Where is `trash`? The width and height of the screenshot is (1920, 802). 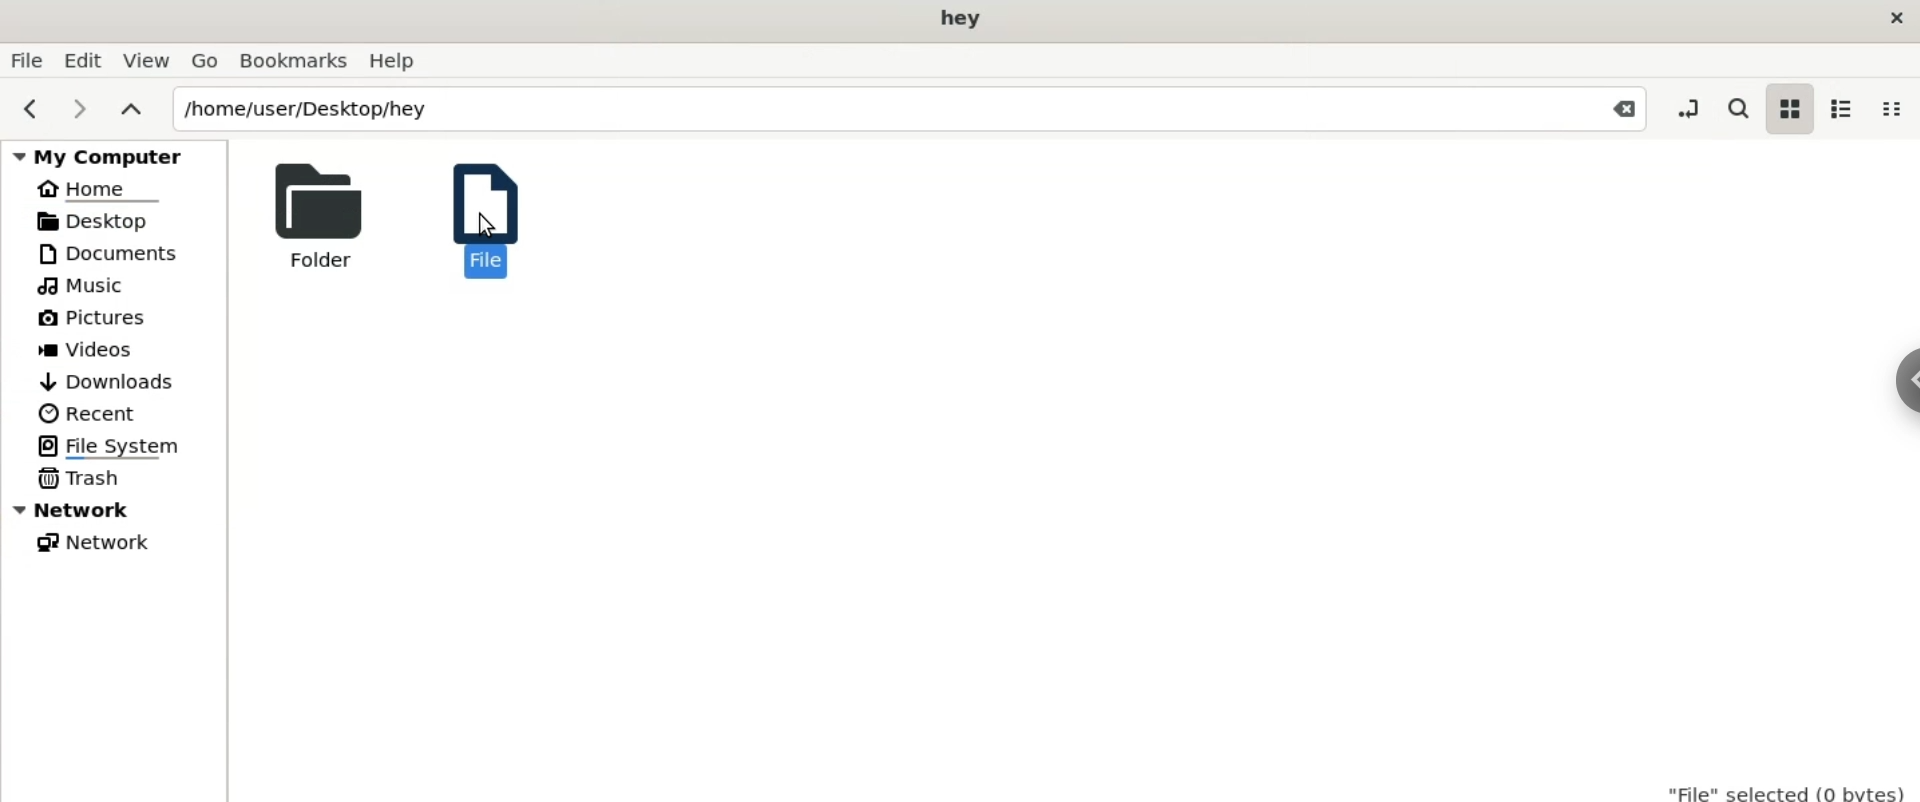 trash is located at coordinates (79, 476).